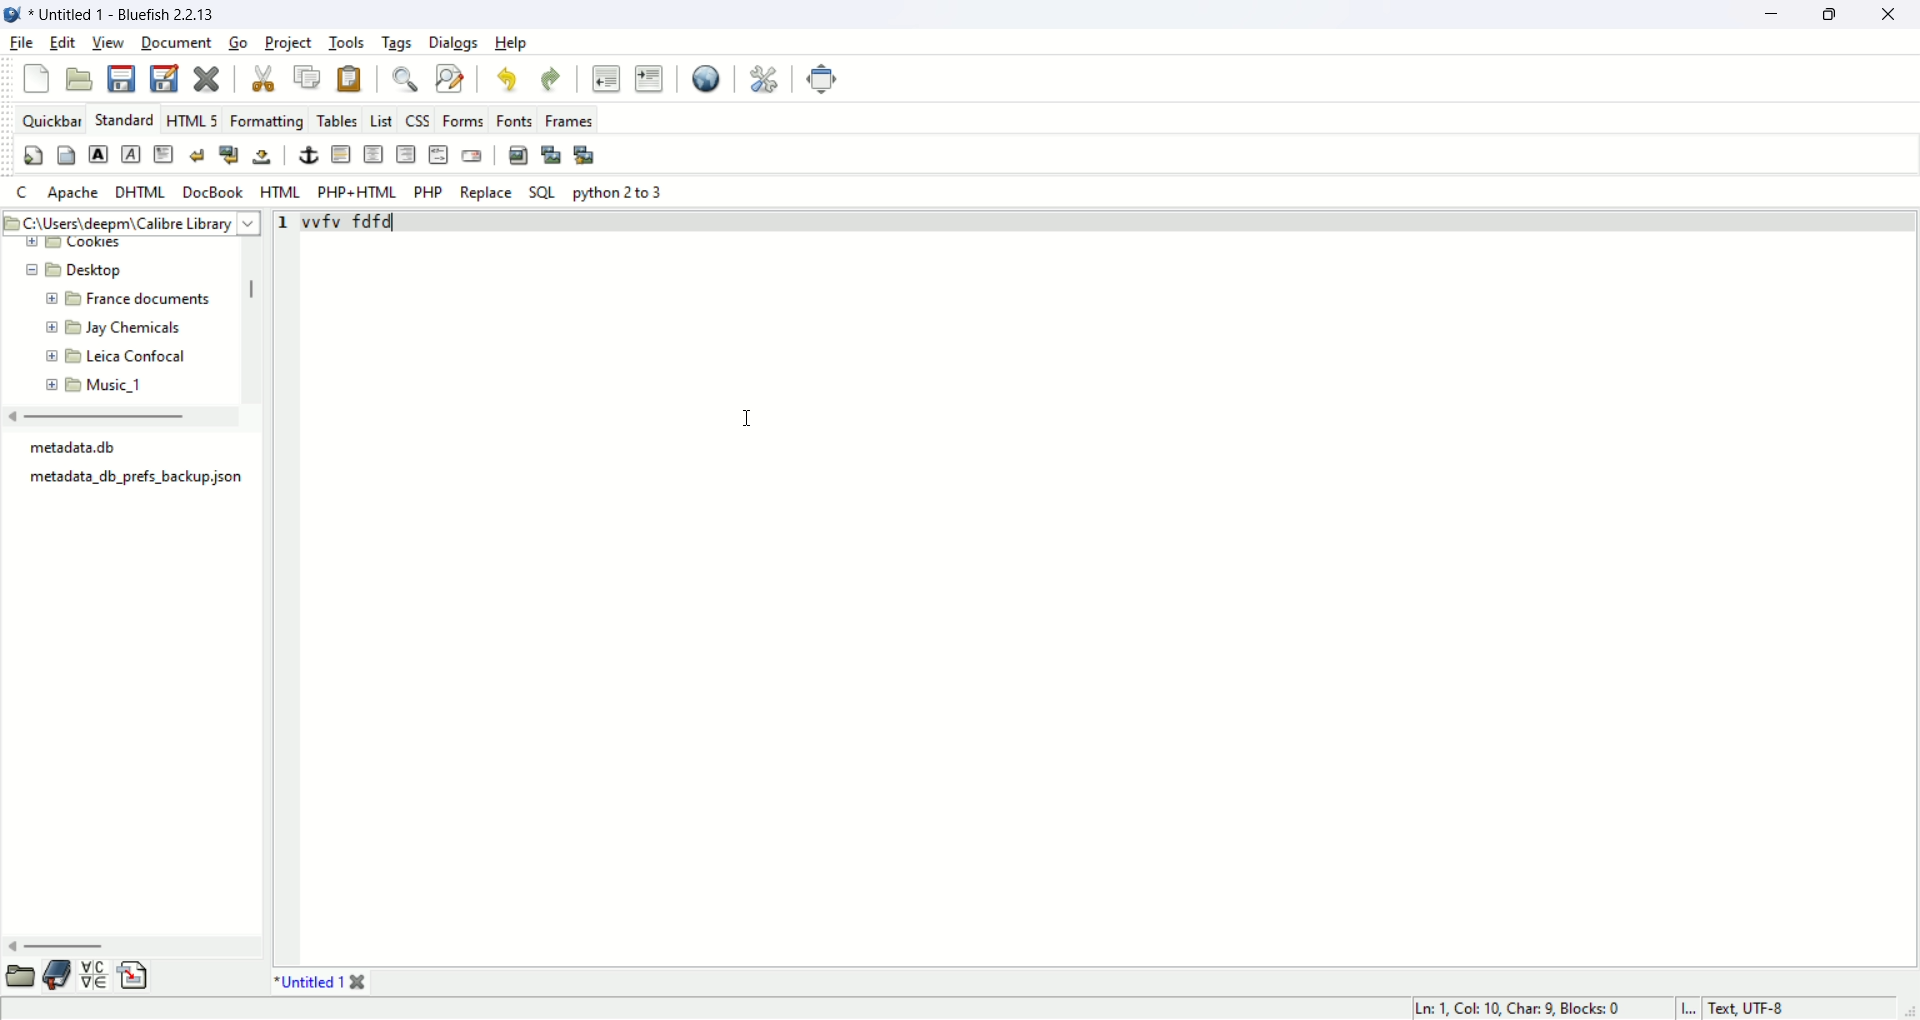 Image resolution: width=1920 pixels, height=1020 pixels. What do you see at coordinates (358, 193) in the screenshot?
I see `PHP+HTML` at bounding box center [358, 193].